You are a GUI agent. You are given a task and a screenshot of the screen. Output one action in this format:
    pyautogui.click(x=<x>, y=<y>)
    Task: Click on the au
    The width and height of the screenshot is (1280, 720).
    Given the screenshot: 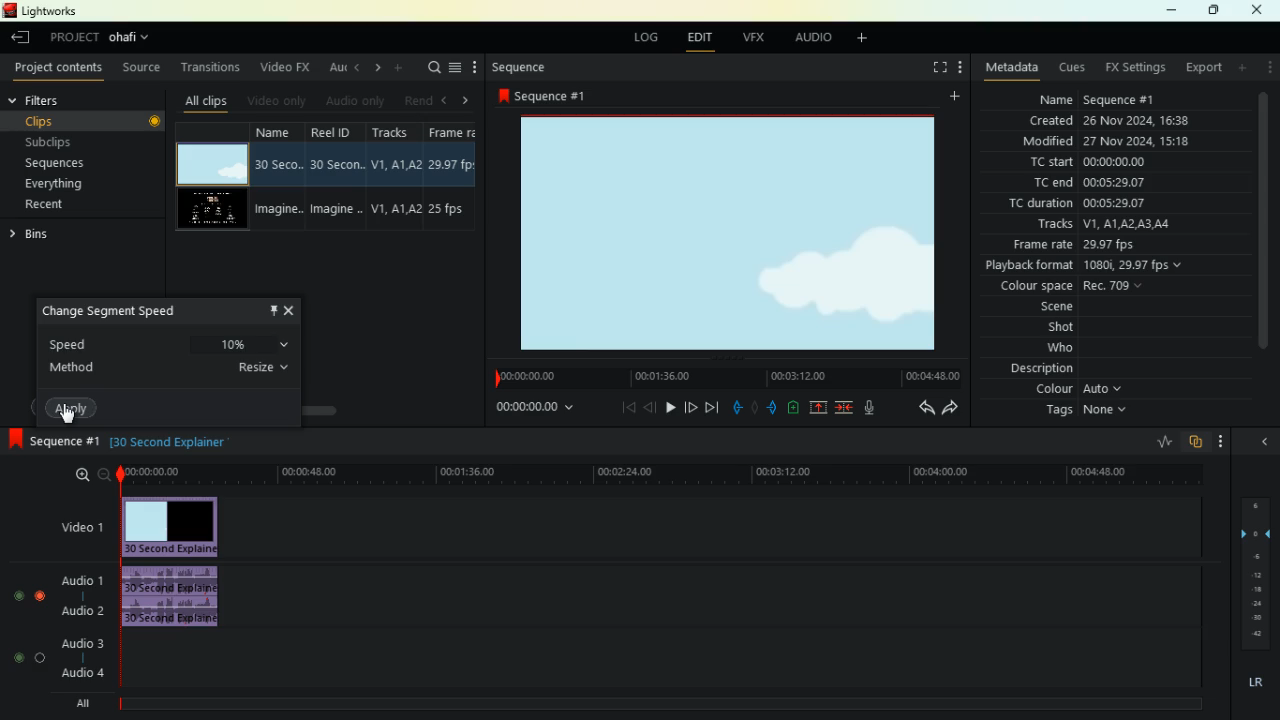 What is the action you would take?
    pyautogui.click(x=338, y=69)
    